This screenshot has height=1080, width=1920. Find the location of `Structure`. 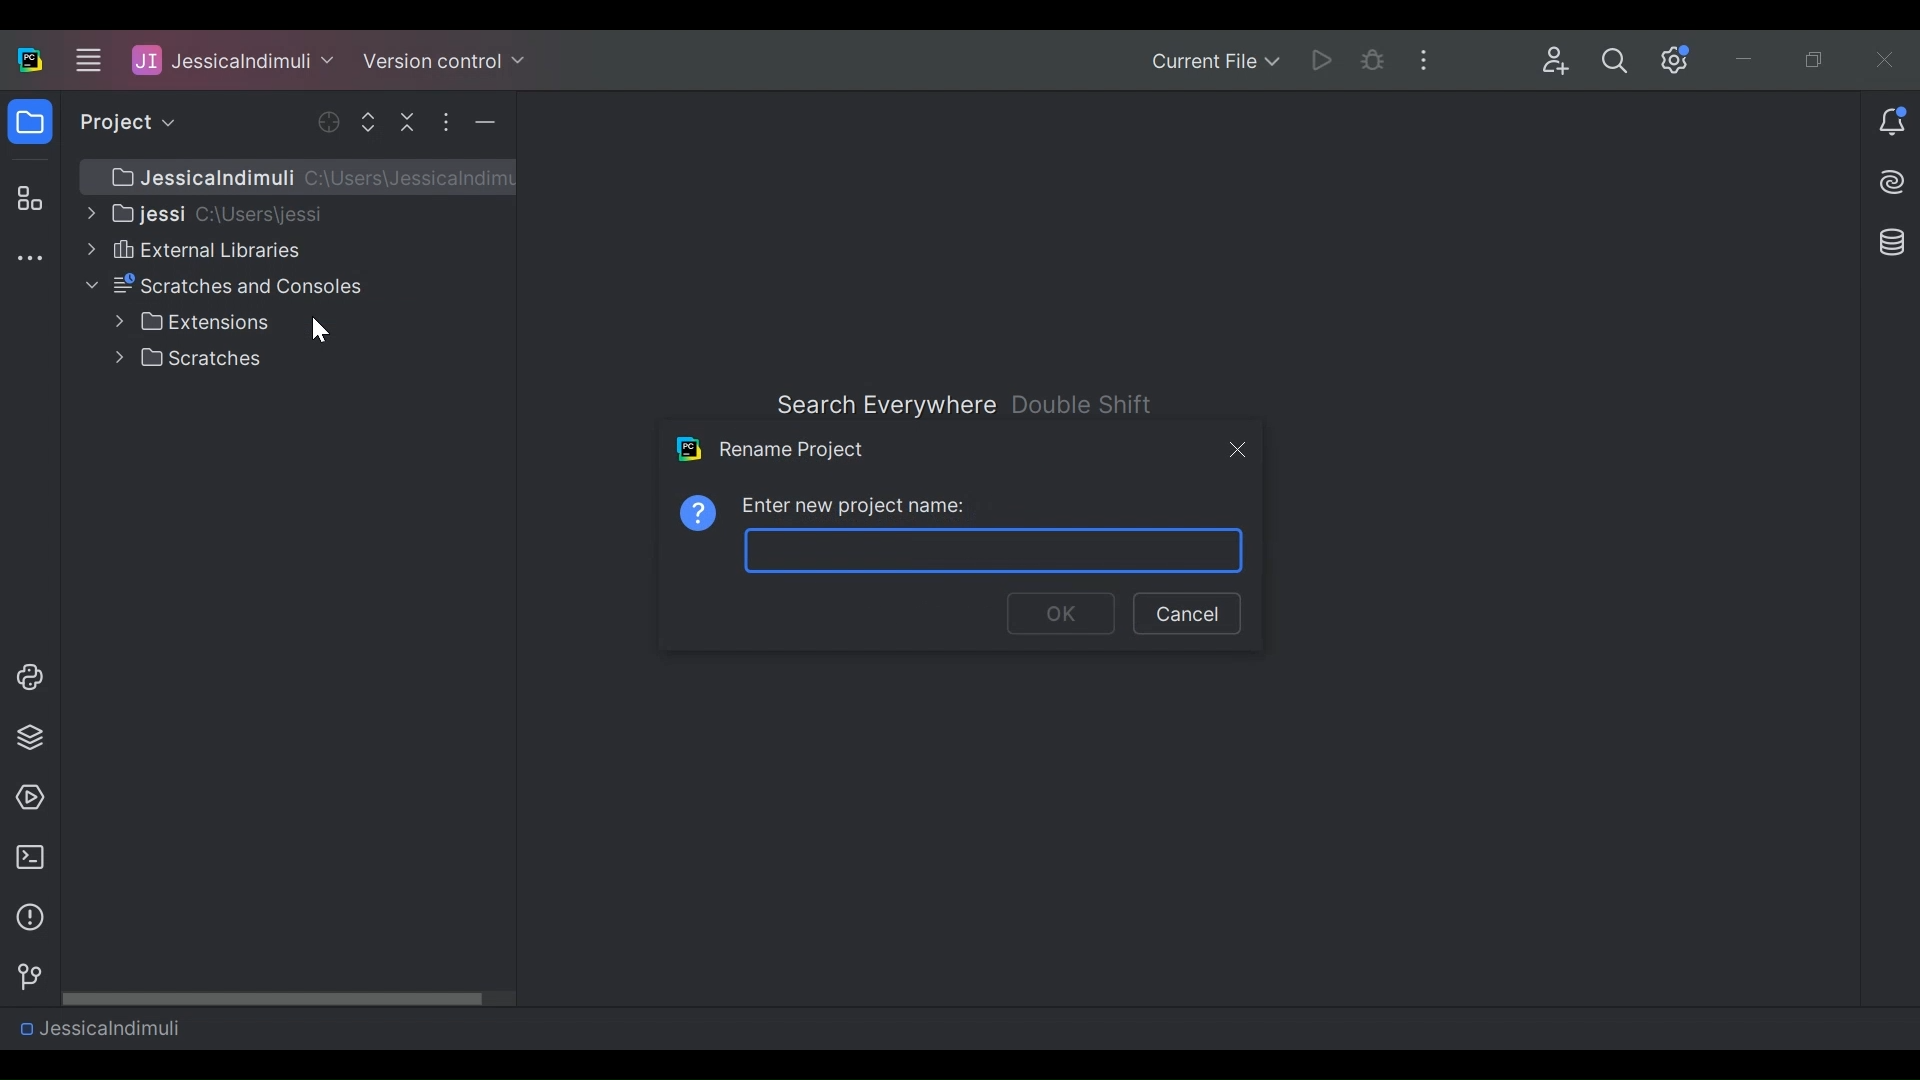

Structure is located at coordinates (26, 200).